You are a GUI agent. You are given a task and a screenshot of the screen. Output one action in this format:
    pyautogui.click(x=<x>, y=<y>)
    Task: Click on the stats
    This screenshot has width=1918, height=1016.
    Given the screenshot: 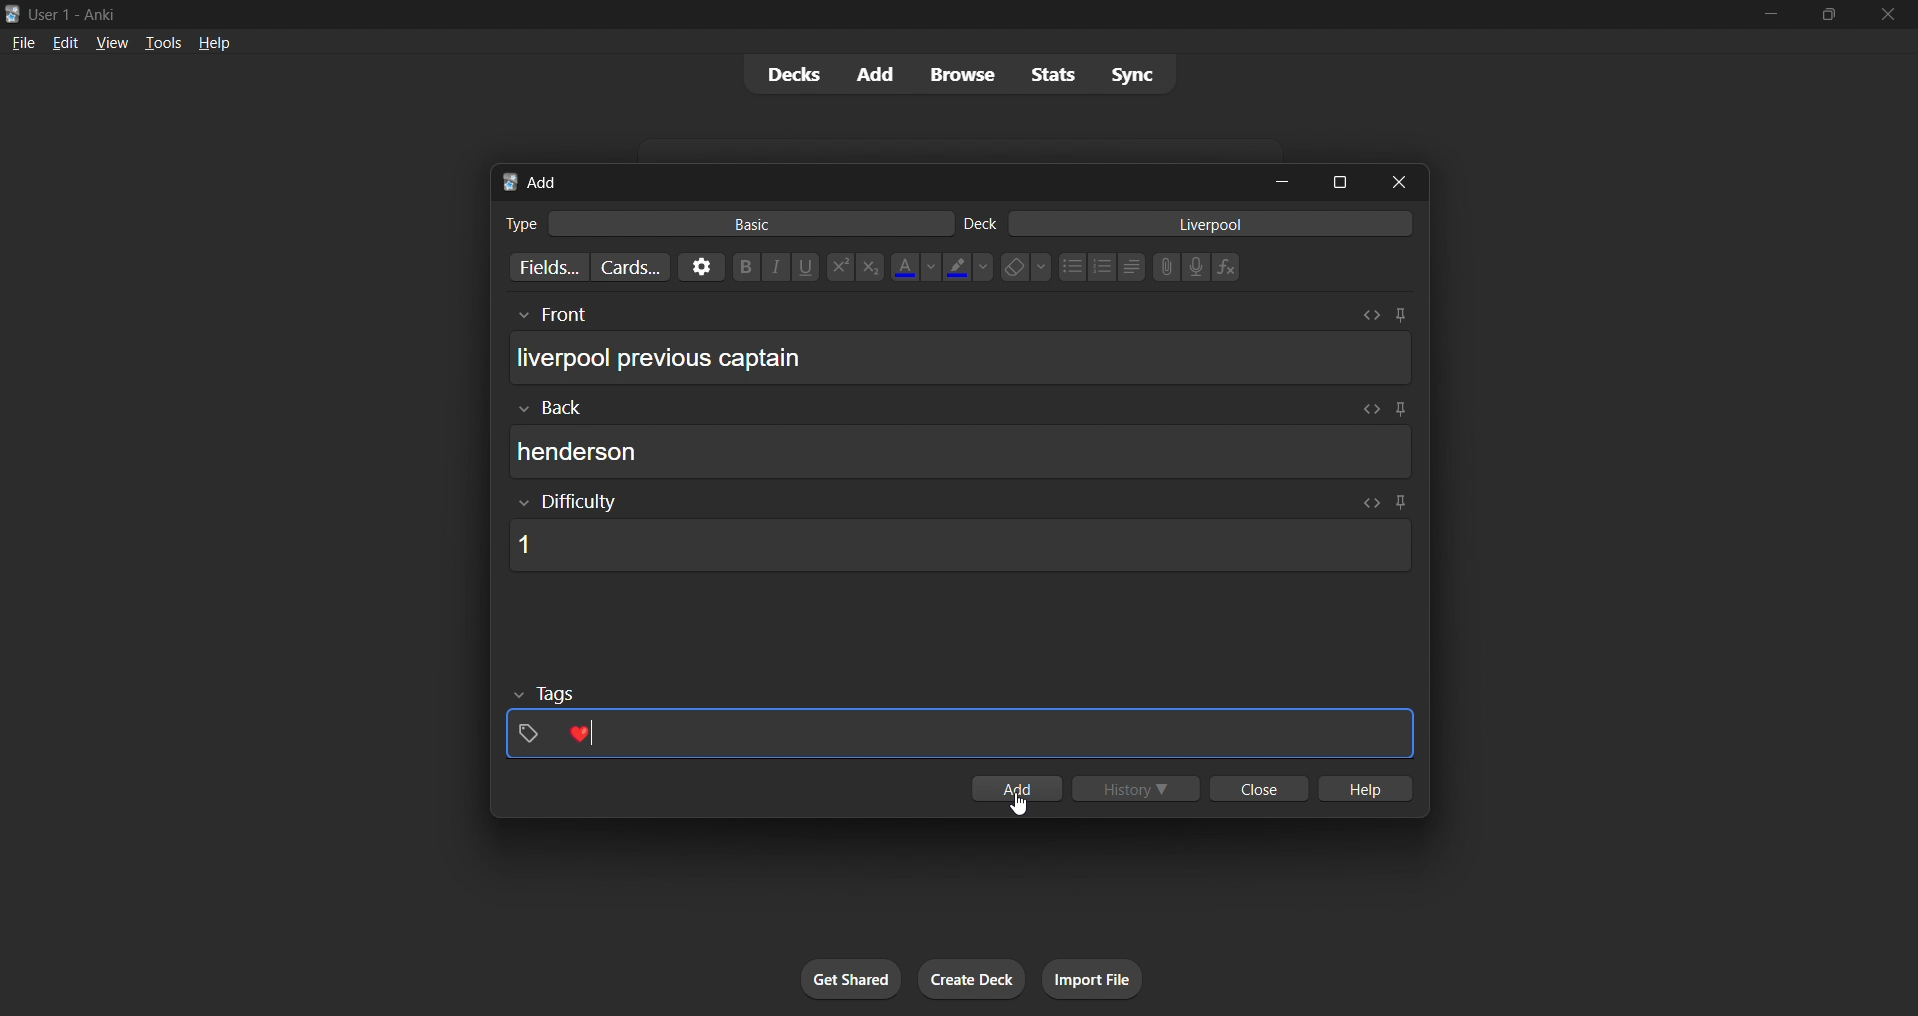 What is the action you would take?
    pyautogui.click(x=1055, y=75)
    